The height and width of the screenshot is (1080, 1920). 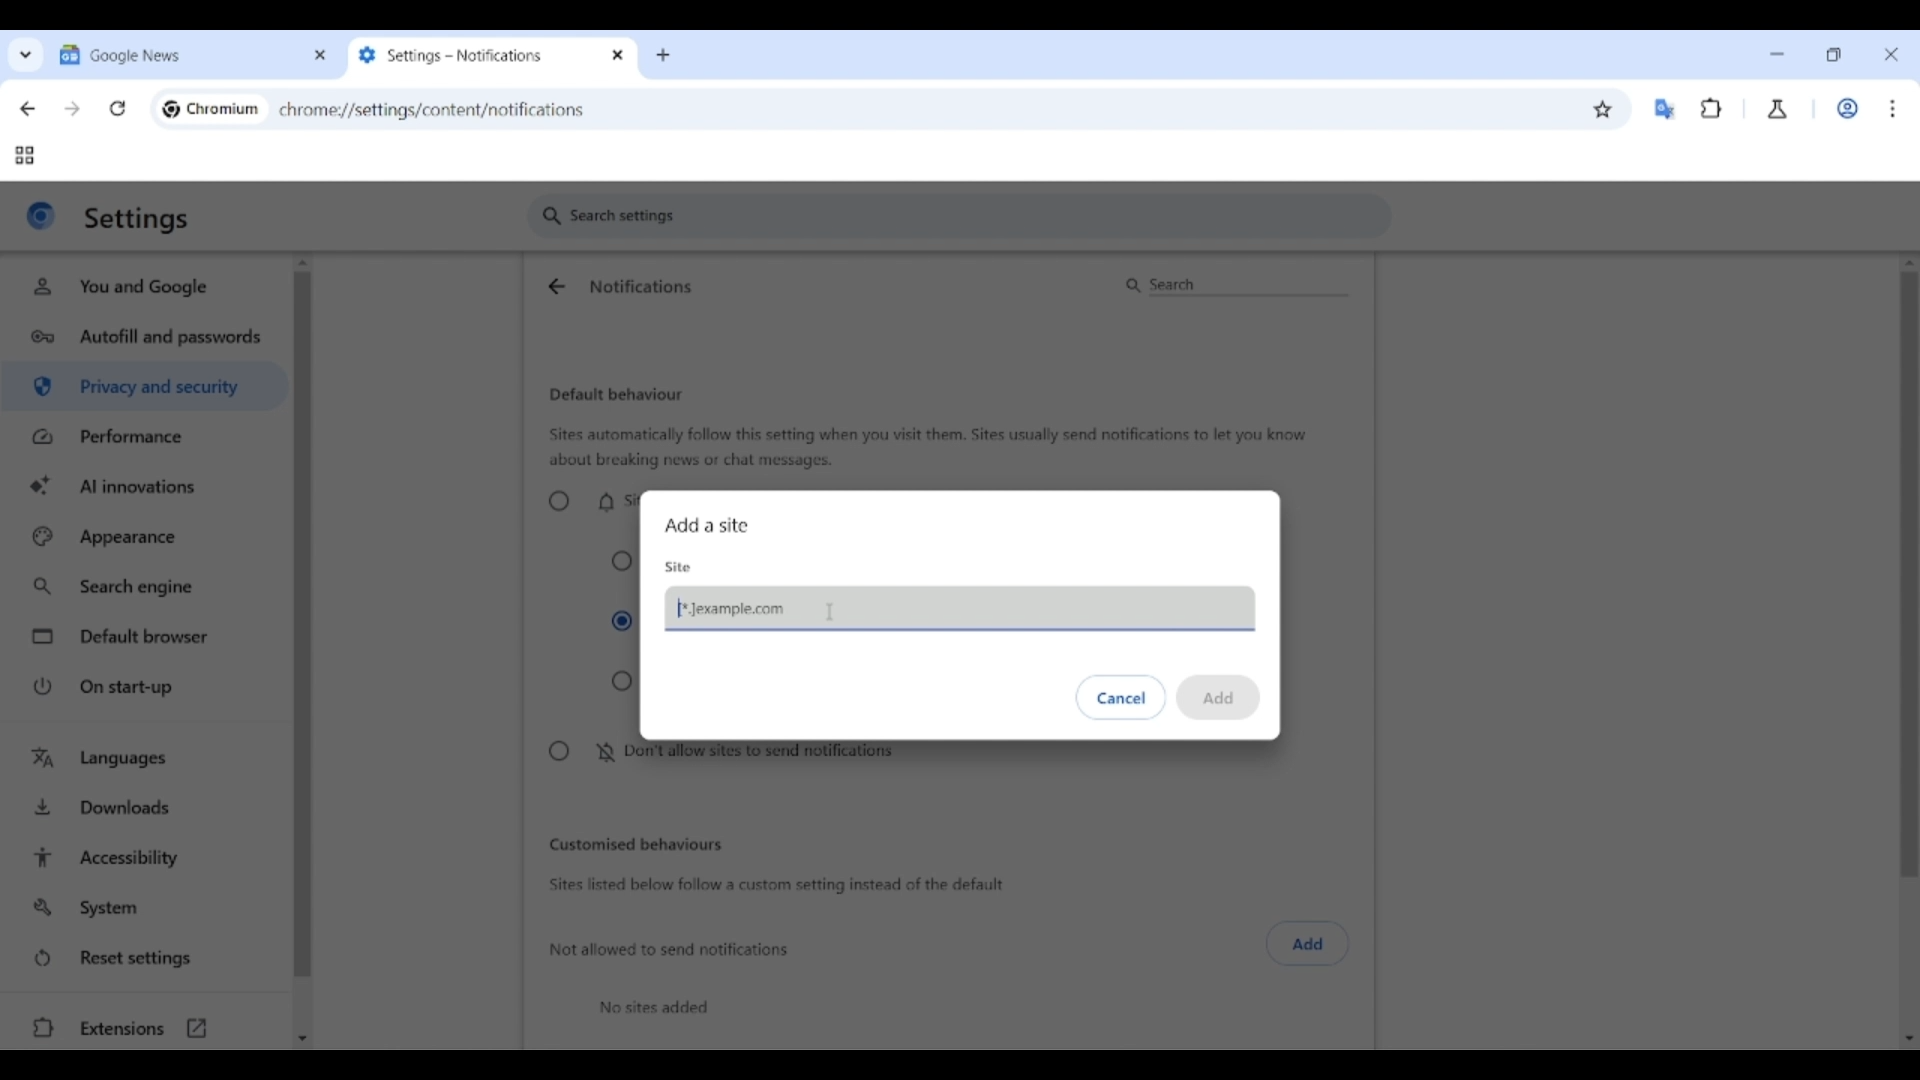 I want to click on Accessibility, so click(x=147, y=858).